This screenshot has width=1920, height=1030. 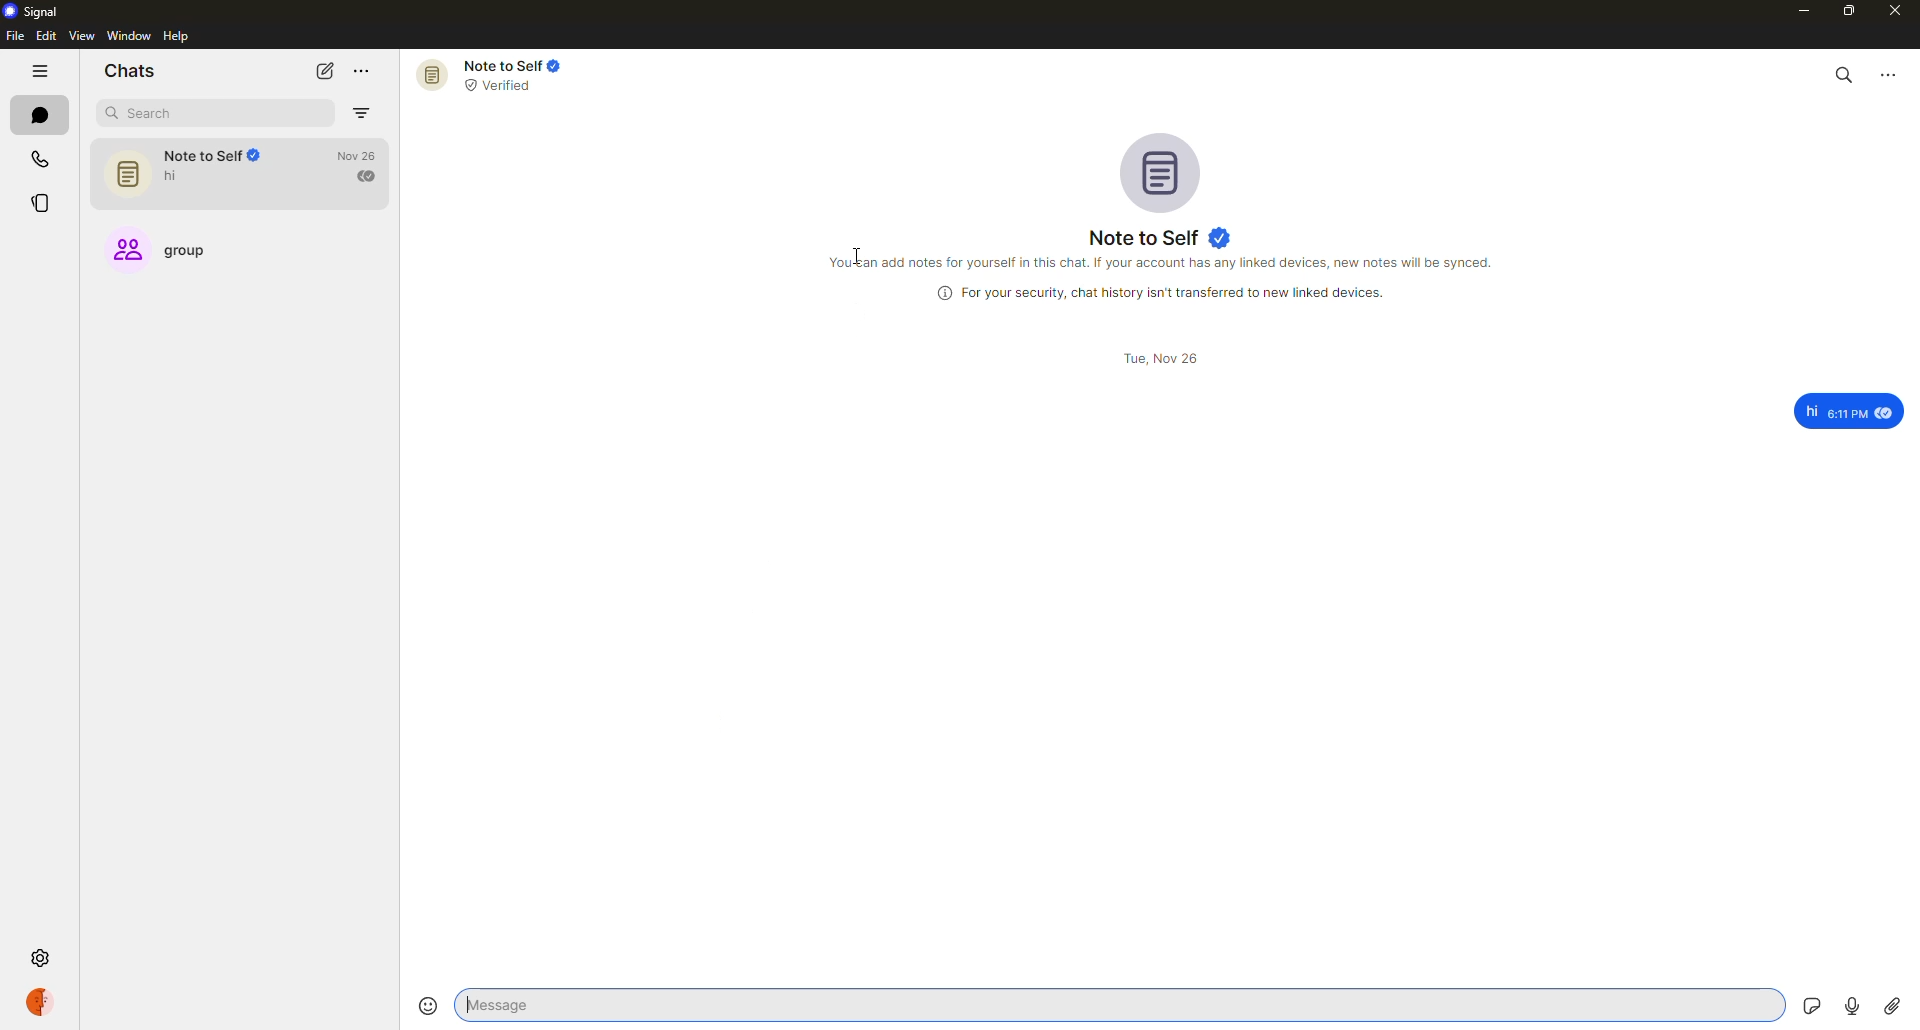 What do you see at coordinates (614, 1004) in the screenshot?
I see `message` at bounding box center [614, 1004].